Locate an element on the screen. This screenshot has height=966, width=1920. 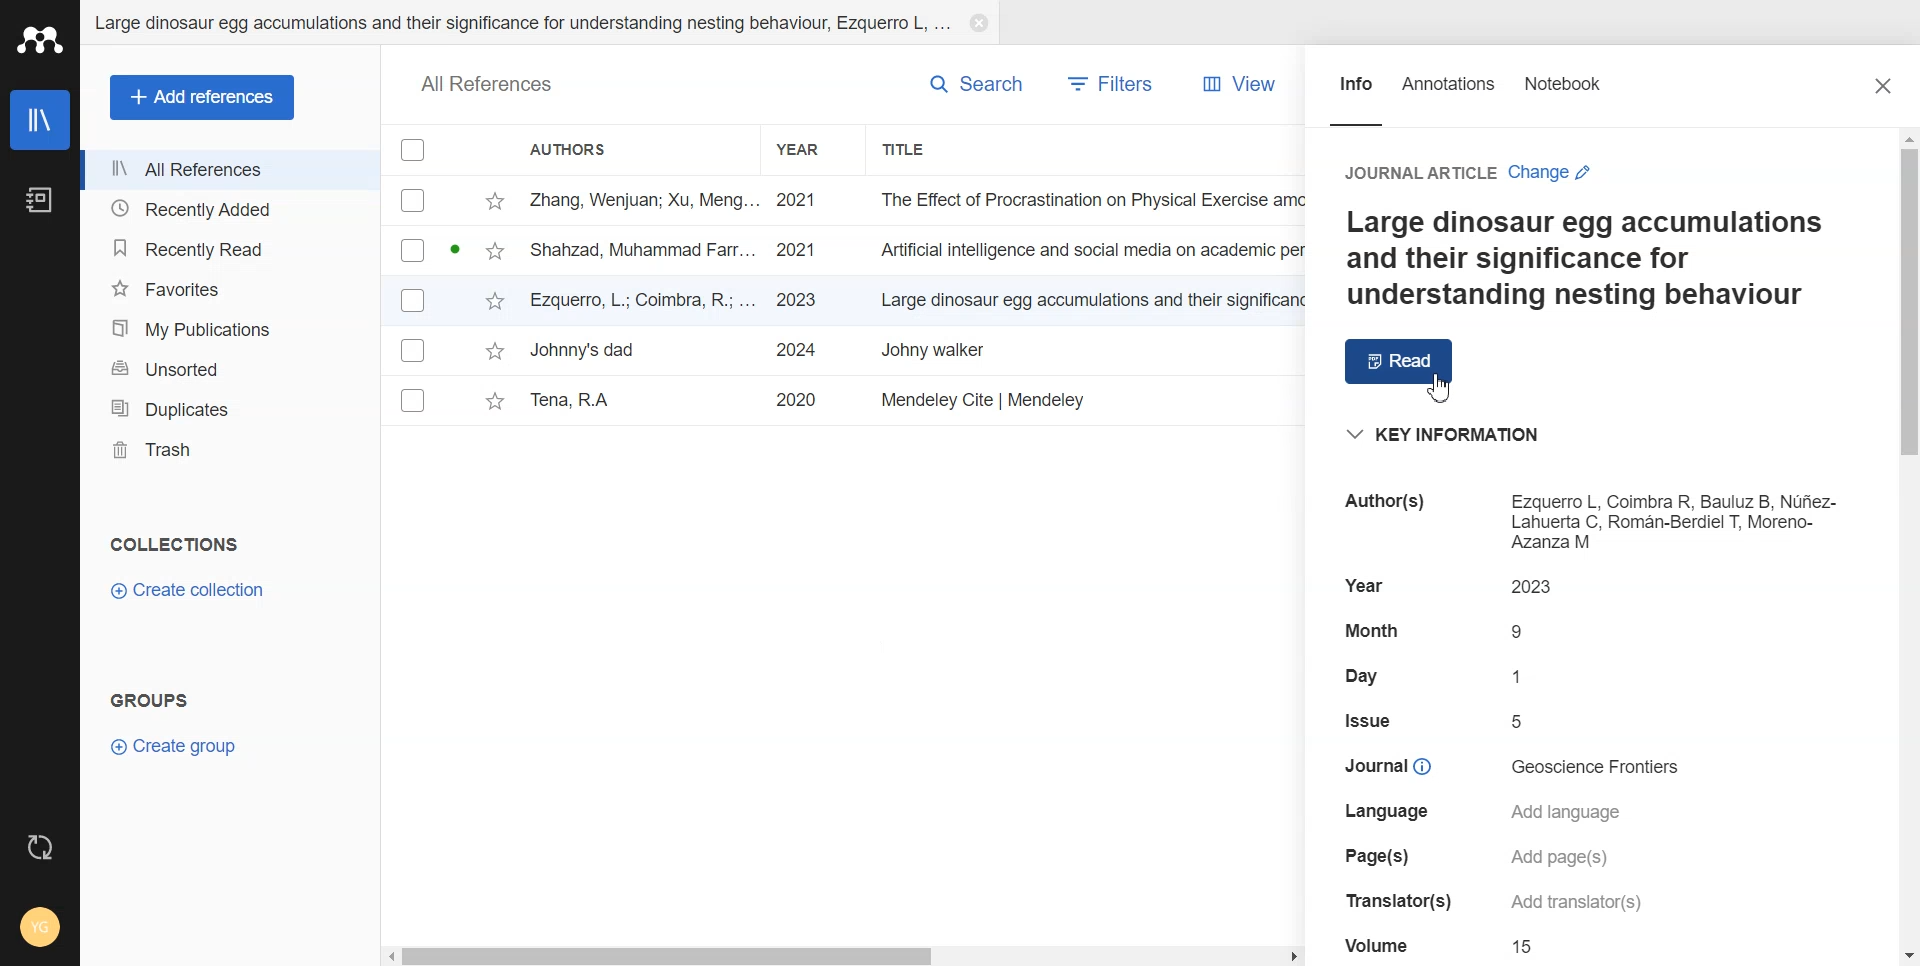
Close folder is located at coordinates (979, 25).